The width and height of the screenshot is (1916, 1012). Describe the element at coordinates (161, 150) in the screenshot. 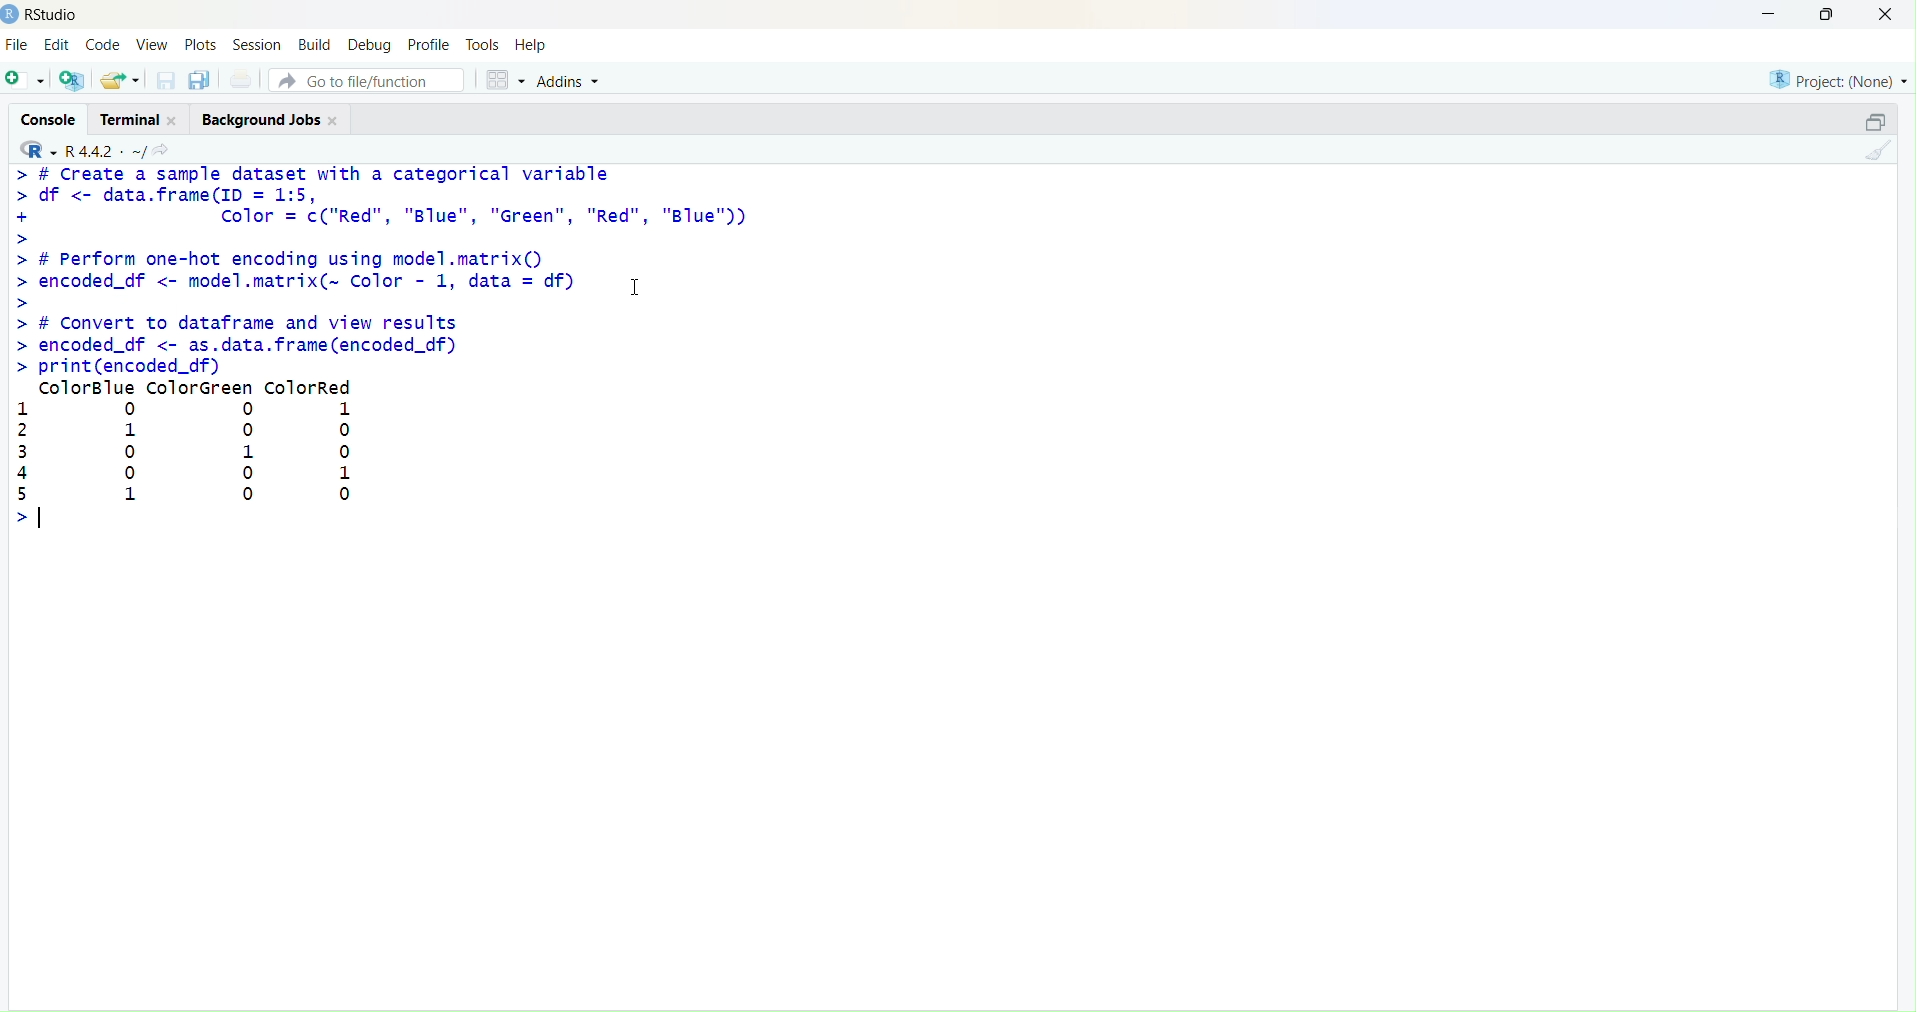

I see `share icon` at that location.